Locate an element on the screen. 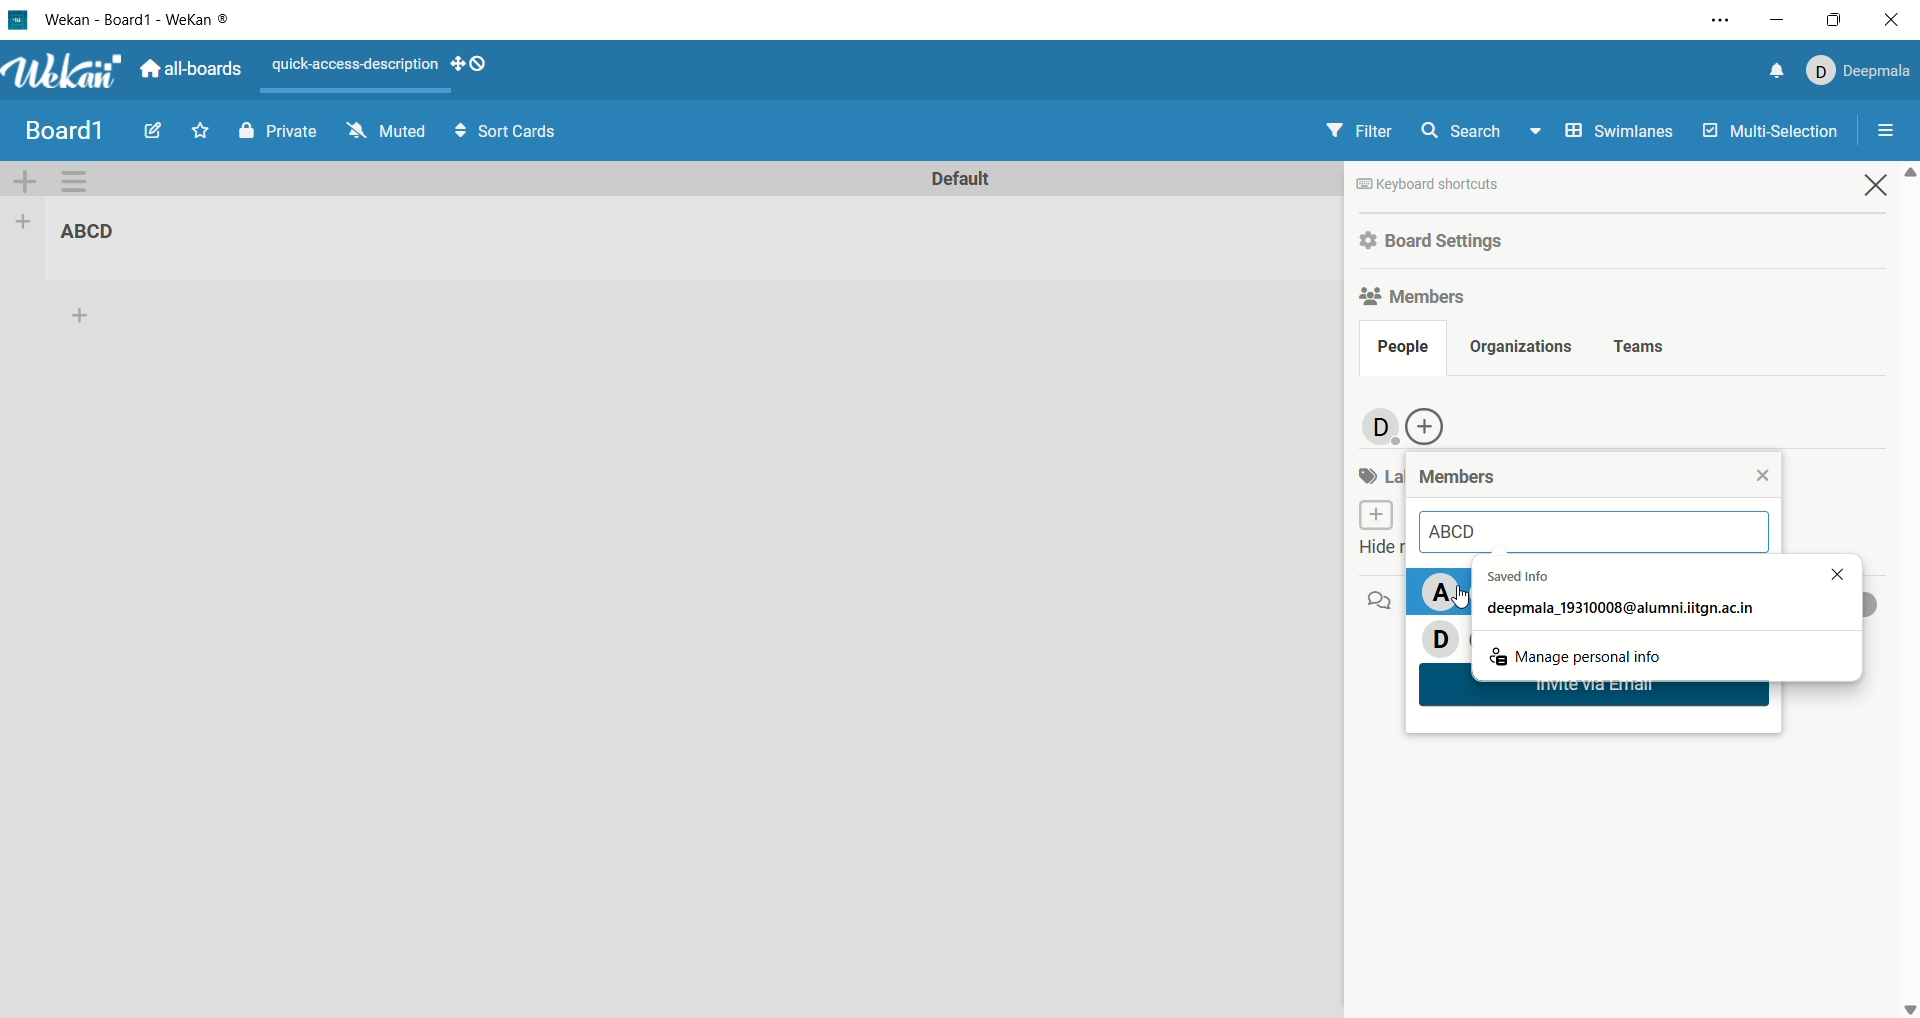 Image resolution: width=1920 pixels, height=1018 pixels. private is located at coordinates (281, 132).